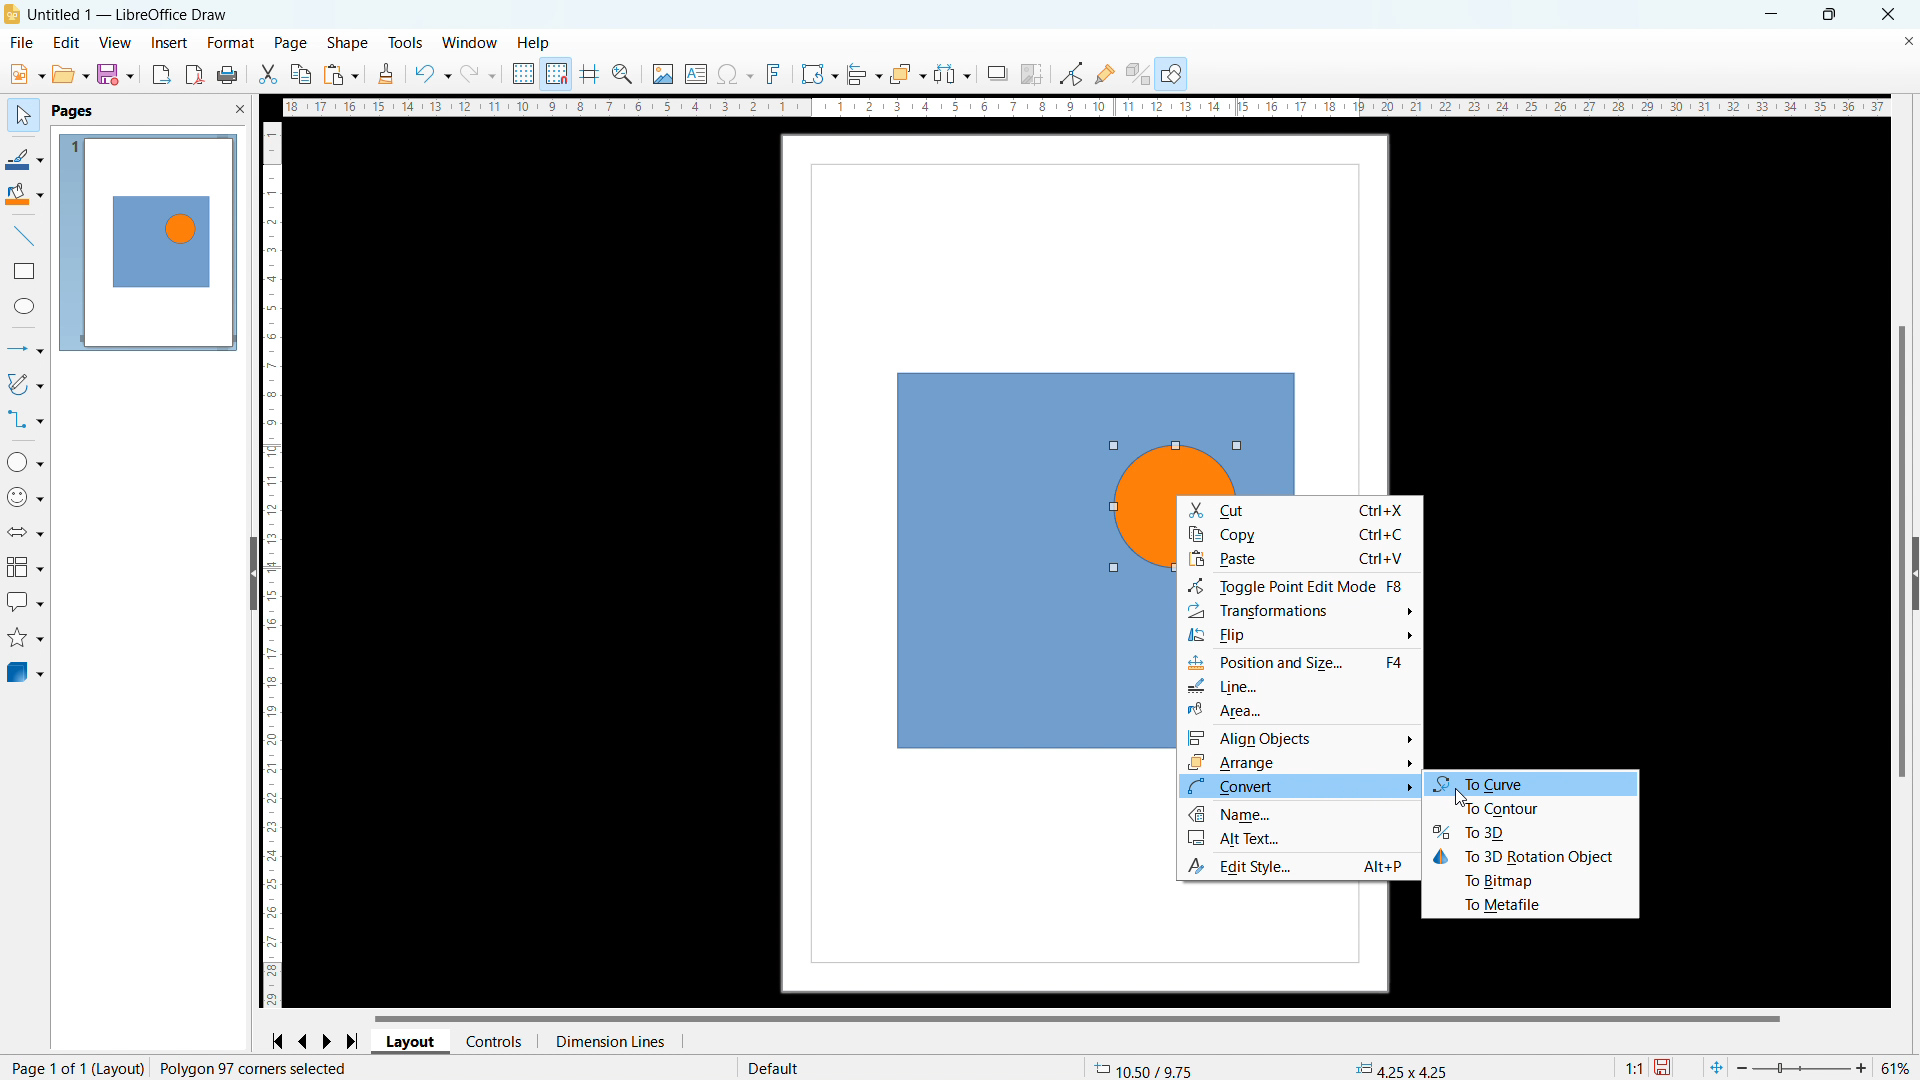  Describe the element at coordinates (148, 242) in the screenshot. I see `page 1` at that location.